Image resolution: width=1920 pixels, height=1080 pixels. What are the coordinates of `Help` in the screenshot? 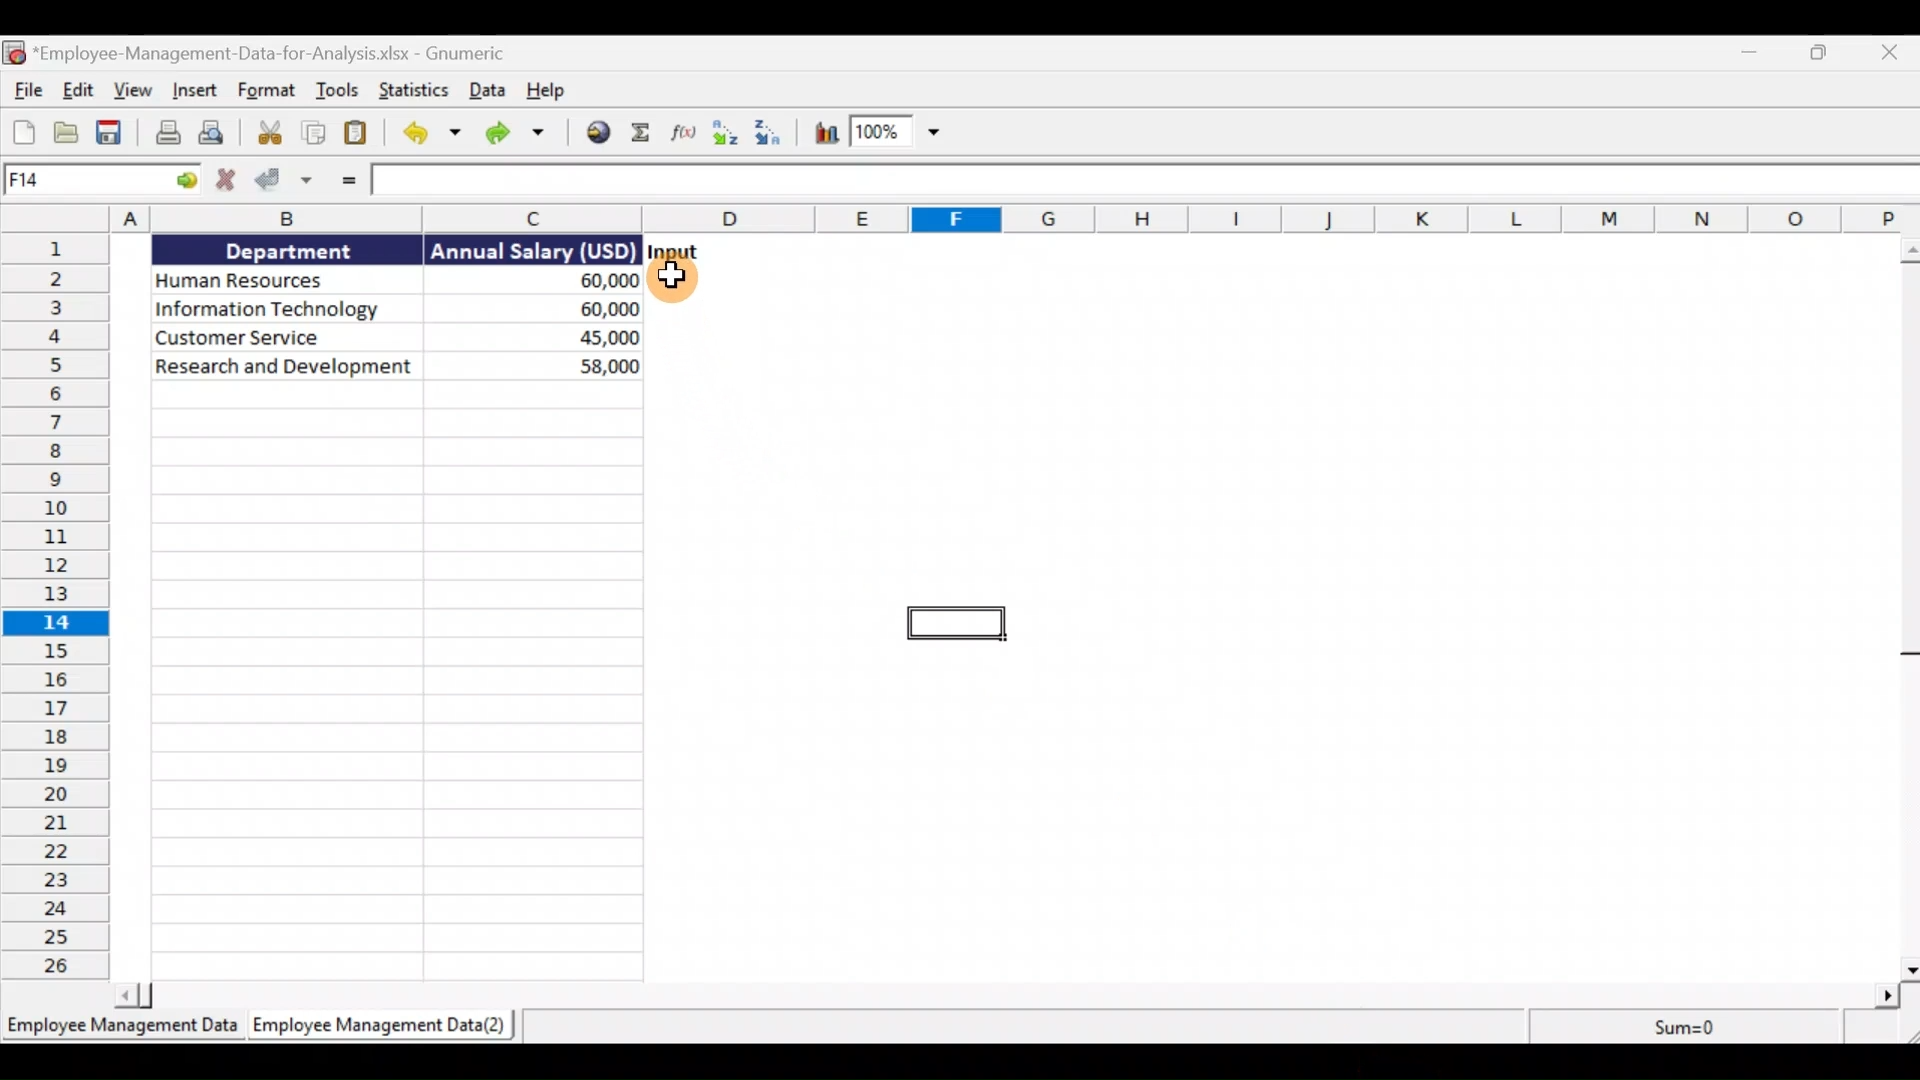 It's located at (551, 91).